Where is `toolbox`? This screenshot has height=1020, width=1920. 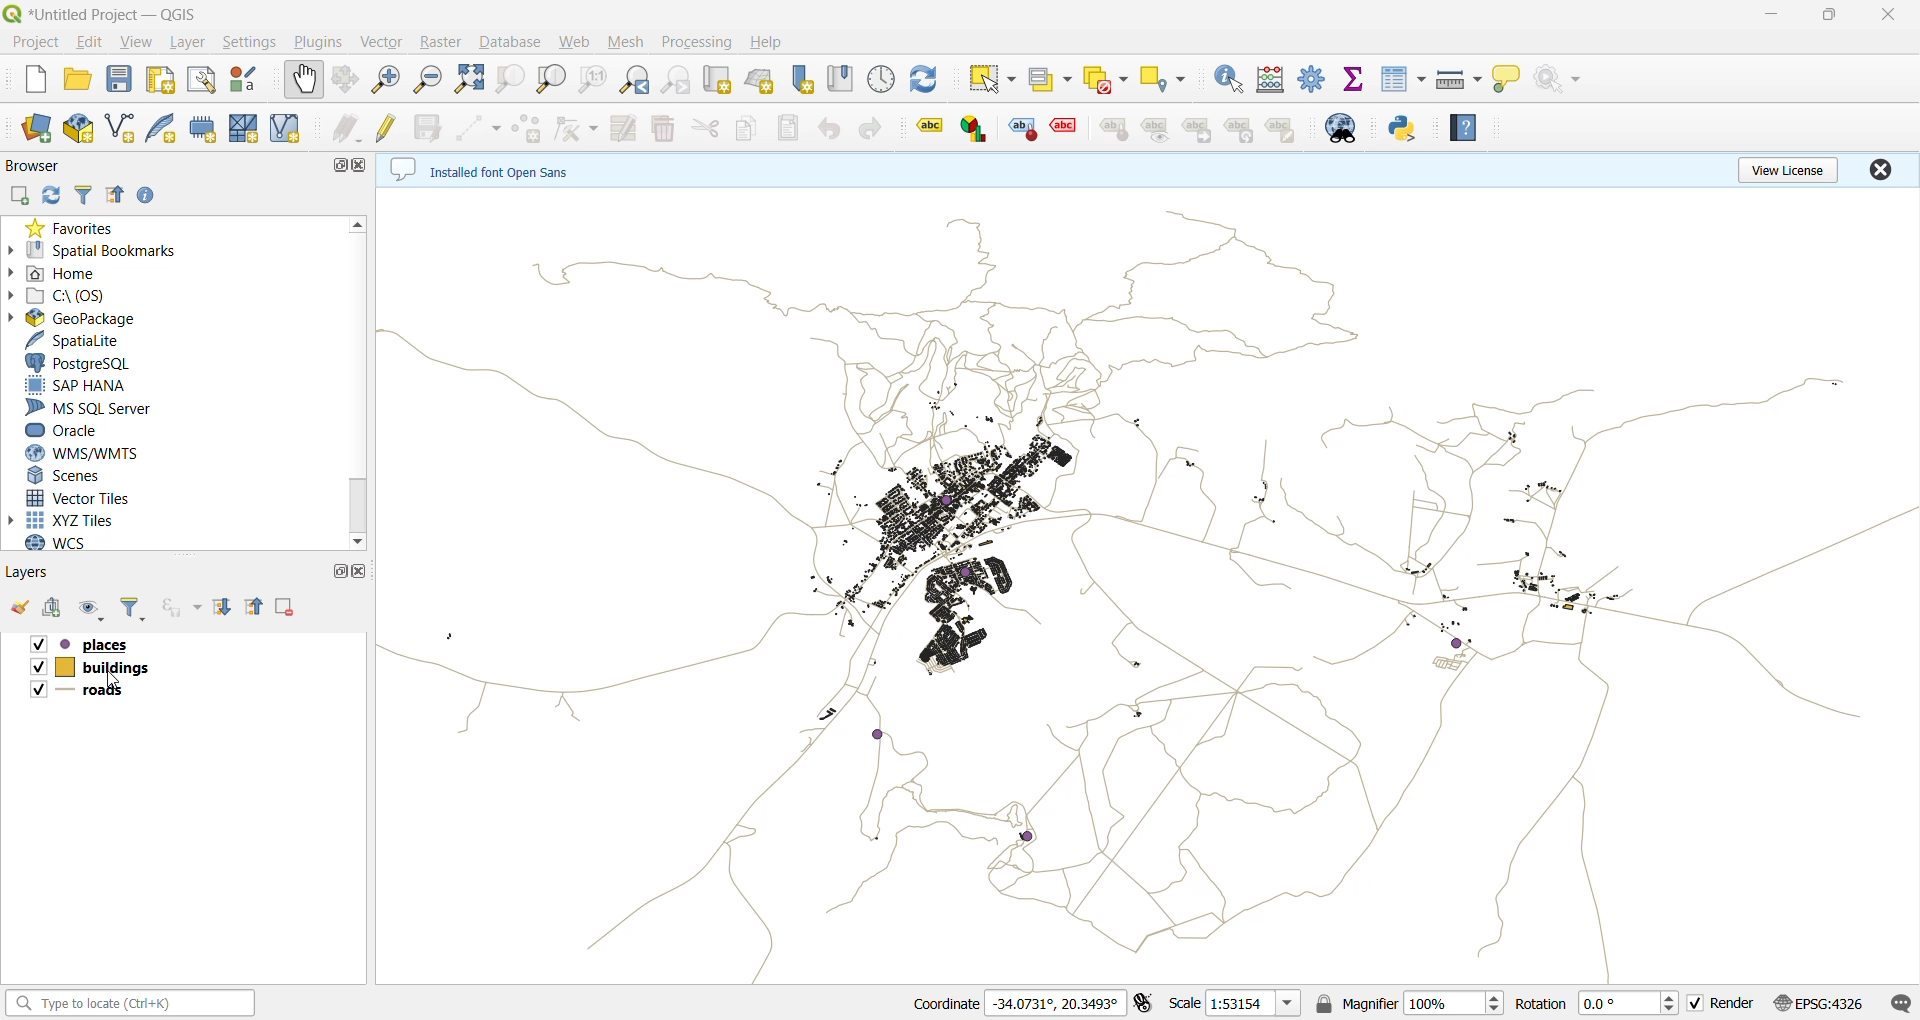 toolbox is located at coordinates (1314, 79).